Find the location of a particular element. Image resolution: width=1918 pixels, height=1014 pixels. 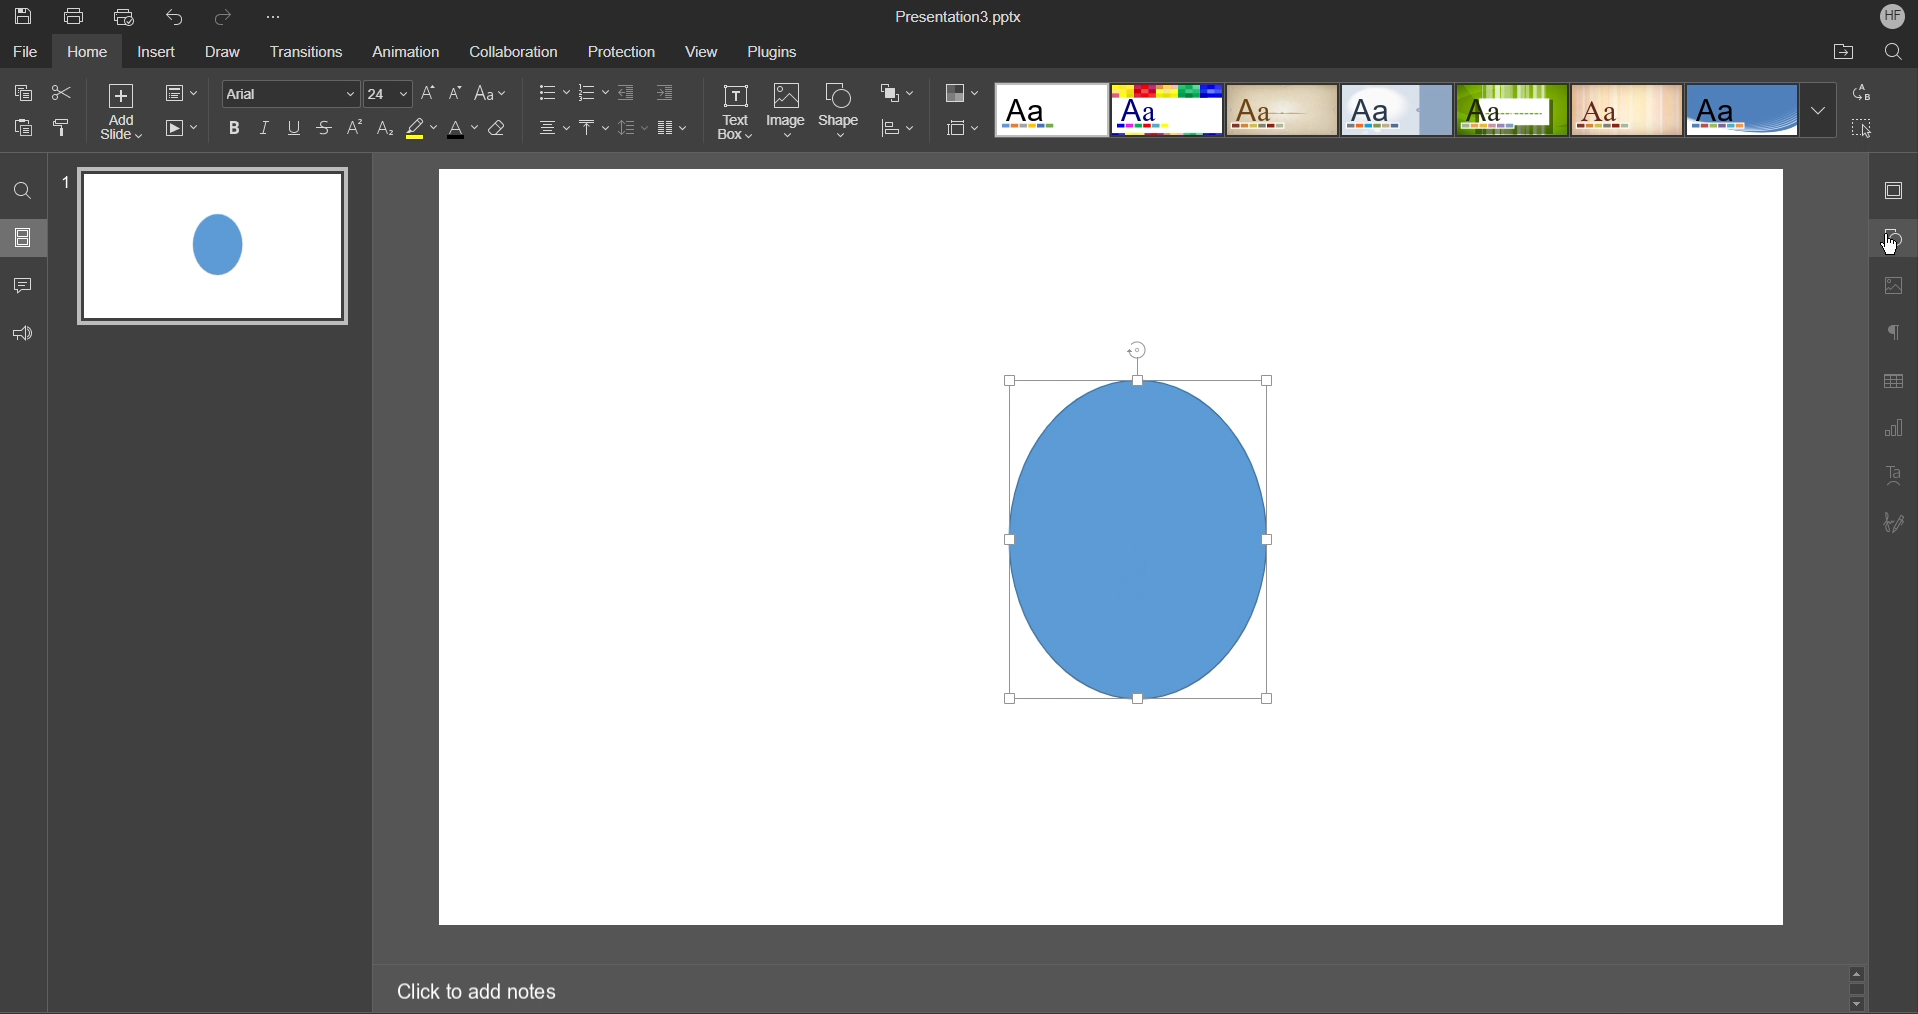

Quick Print is located at coordinates (124, 16).